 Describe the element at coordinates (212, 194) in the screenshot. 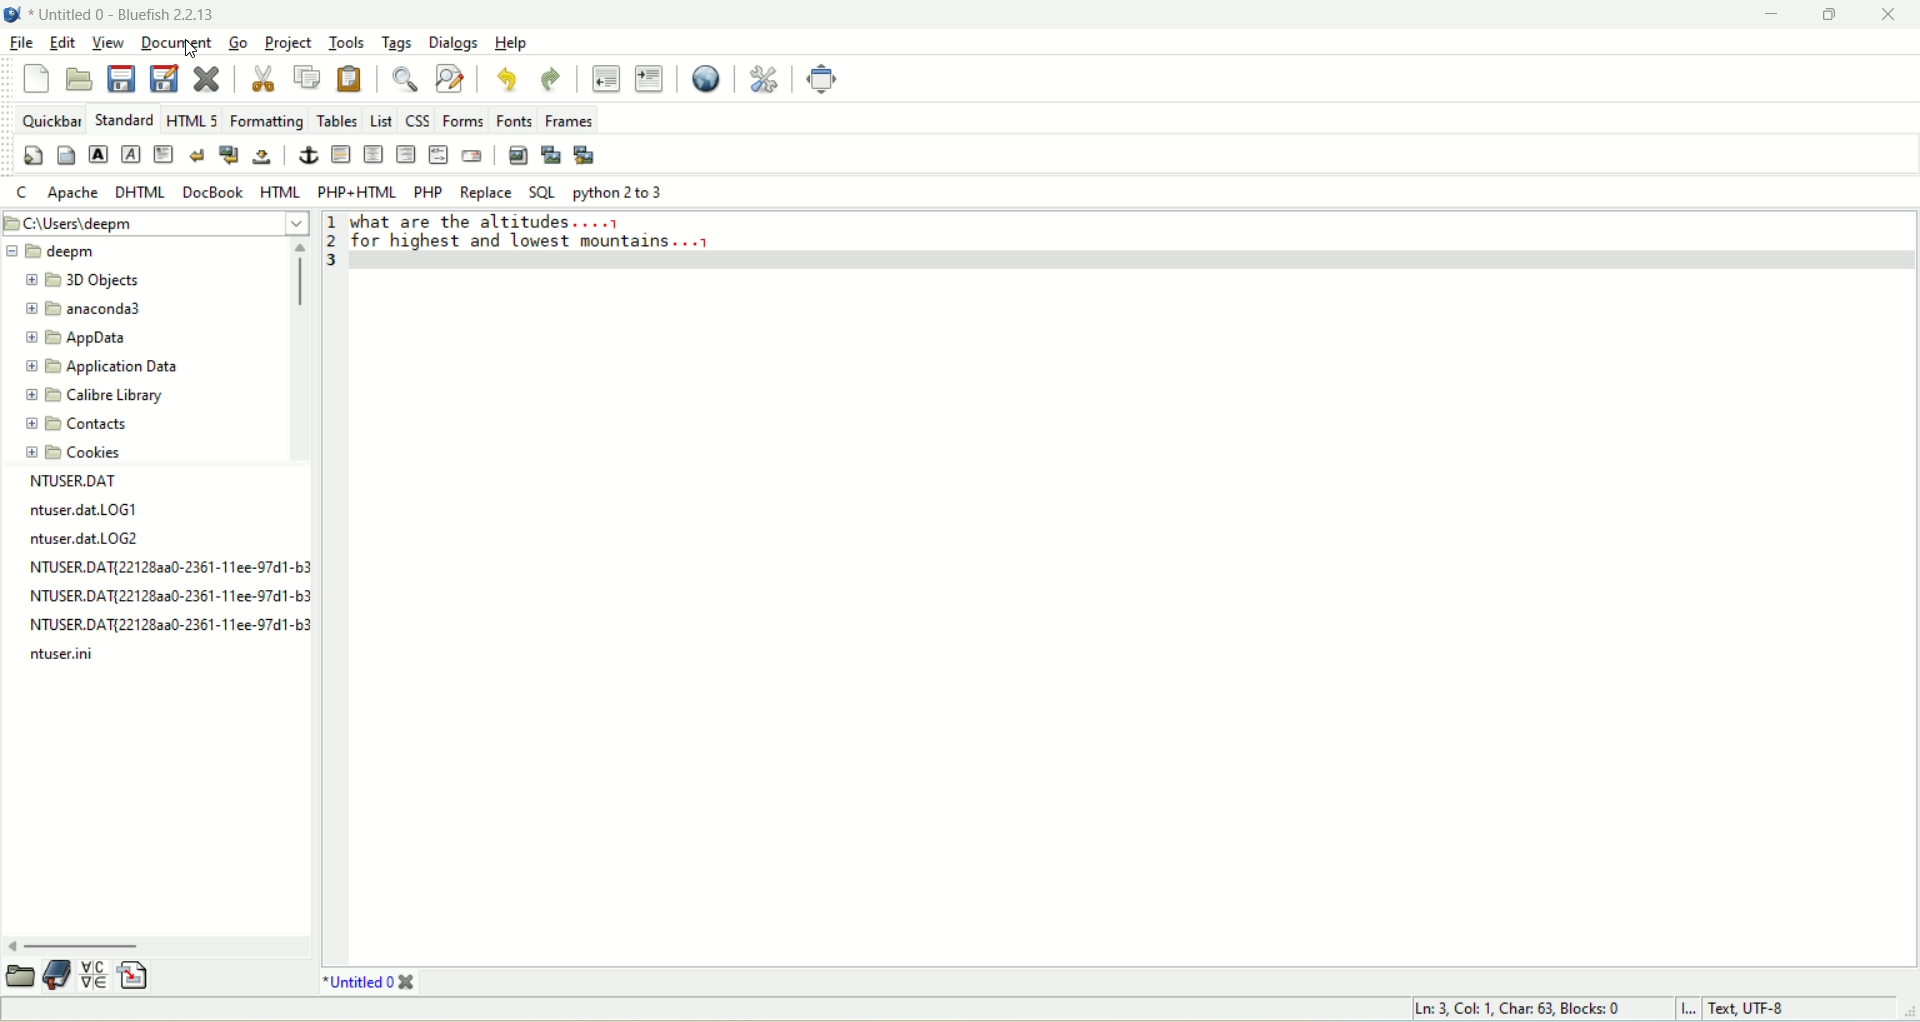

I see `docbook` at that location.